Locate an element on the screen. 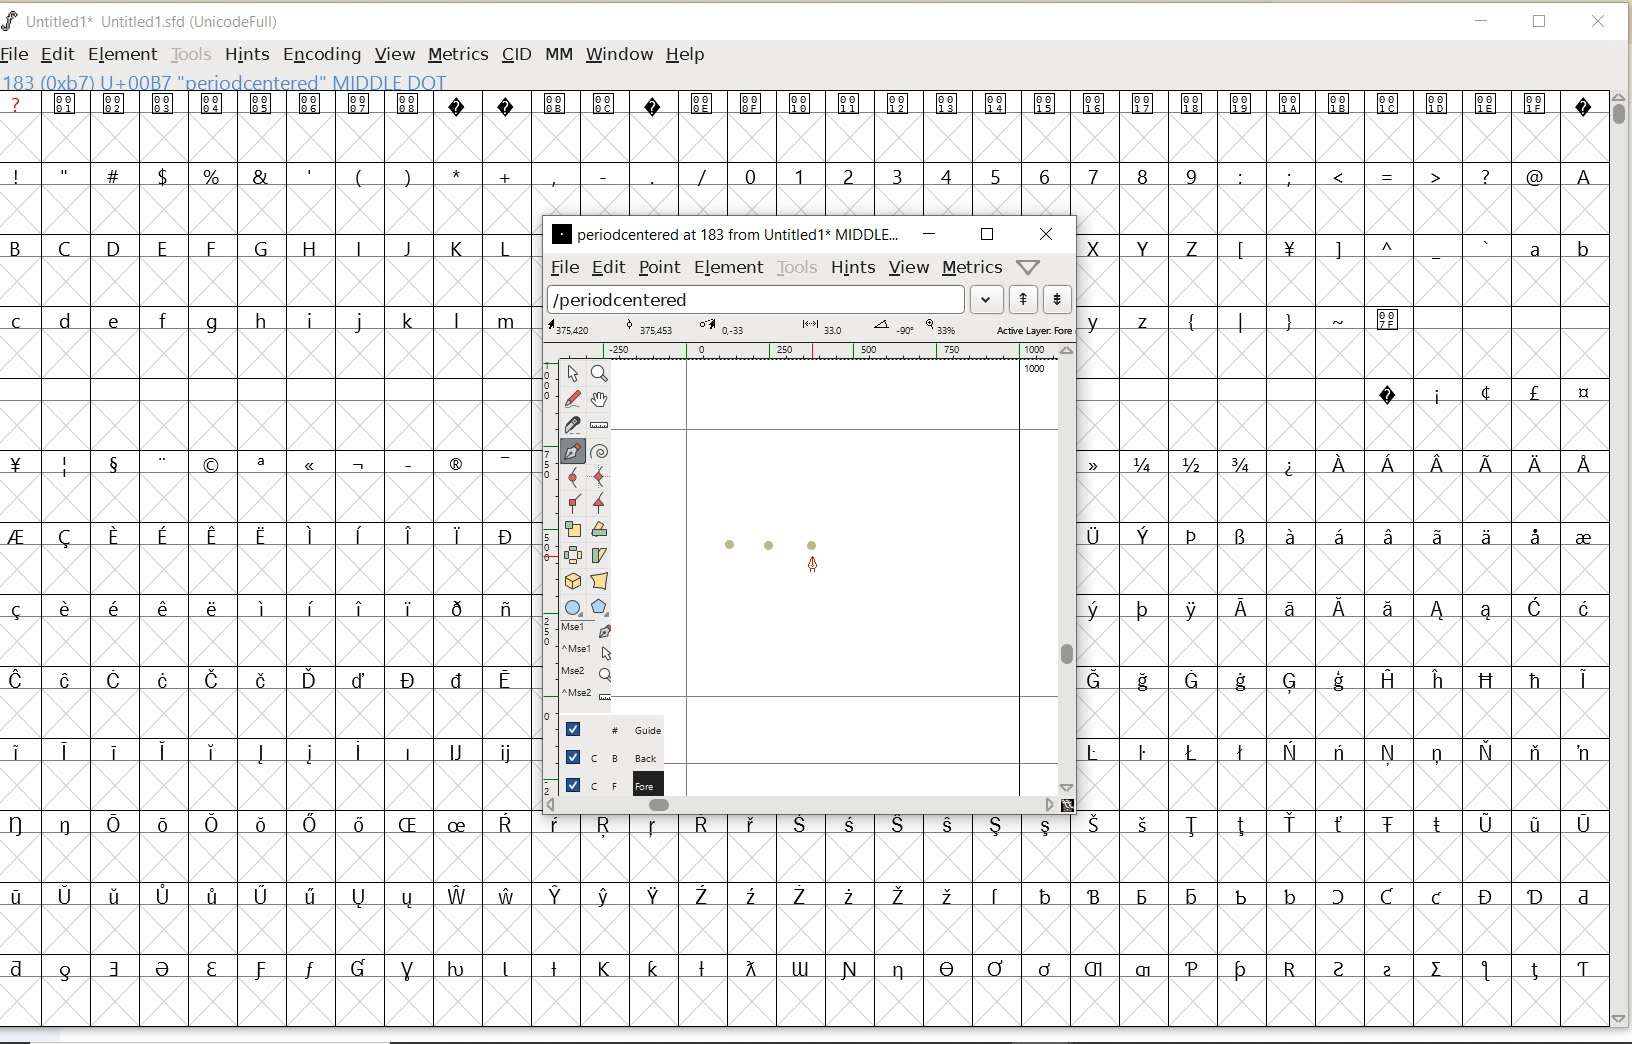 This screenshot has width=1632, height=1044. rectangle or ellipse is located at coordinates (573, 607).